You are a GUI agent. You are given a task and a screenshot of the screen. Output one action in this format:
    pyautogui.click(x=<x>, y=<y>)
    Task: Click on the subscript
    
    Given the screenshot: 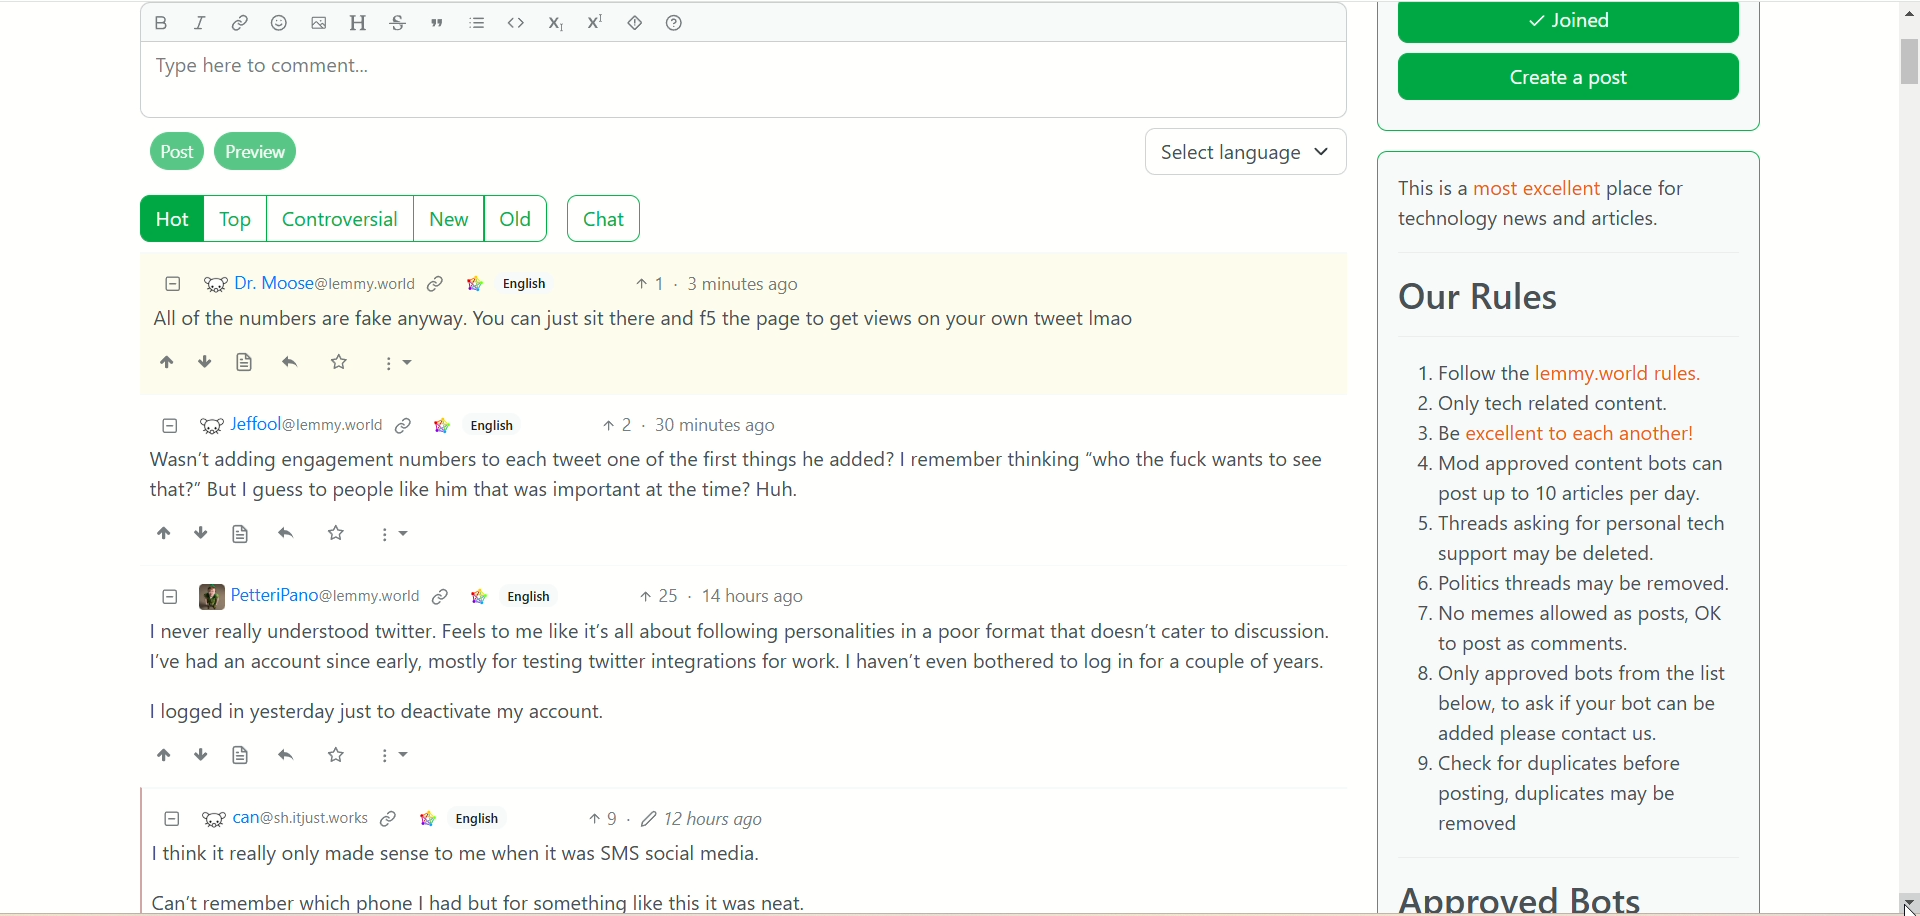 What is the action you would take?
    pyautogui.click(x=557, y=22)
    